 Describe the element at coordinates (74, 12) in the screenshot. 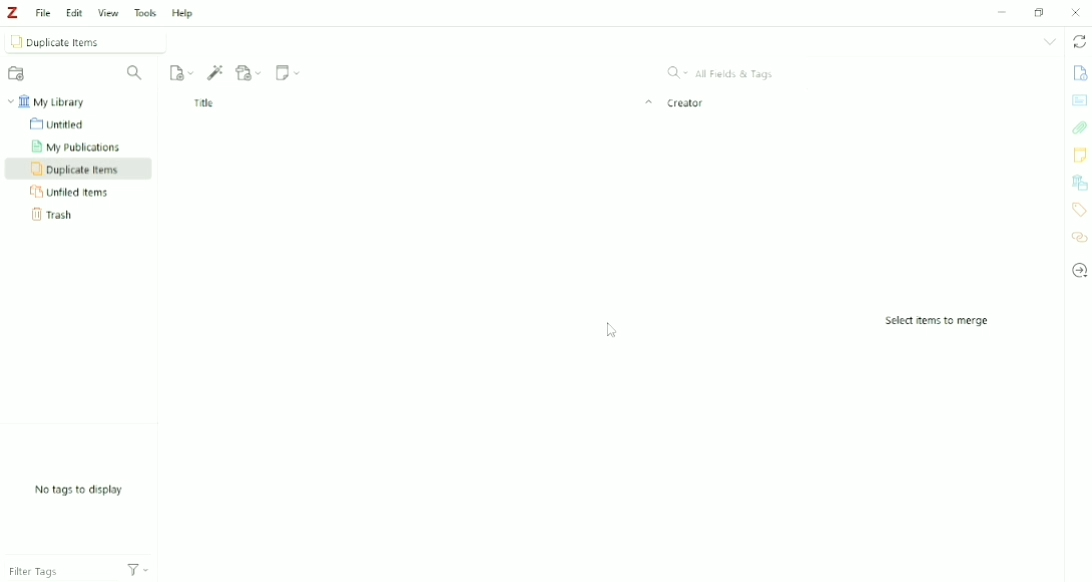

I see `Edit` at that location.